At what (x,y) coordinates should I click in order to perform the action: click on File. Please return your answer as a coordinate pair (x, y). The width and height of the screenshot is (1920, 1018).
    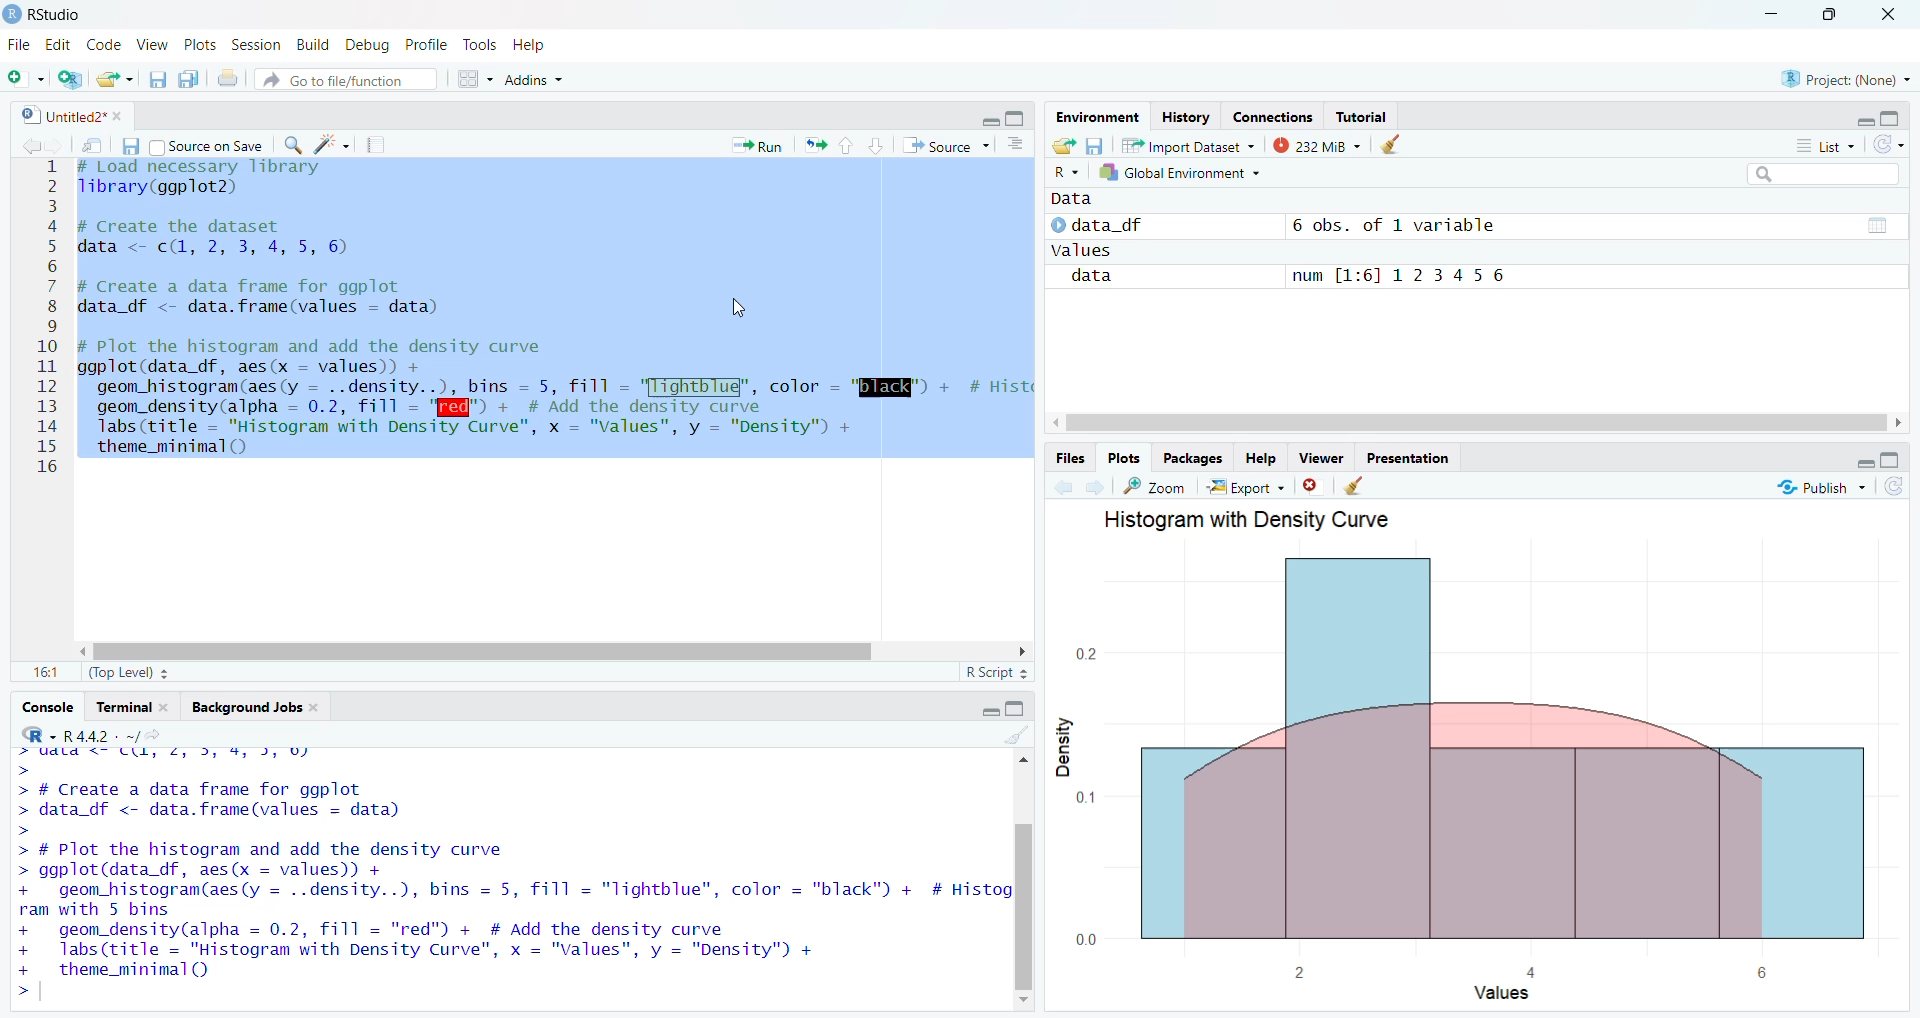
    Looking at the image, I should click on (18, 42).